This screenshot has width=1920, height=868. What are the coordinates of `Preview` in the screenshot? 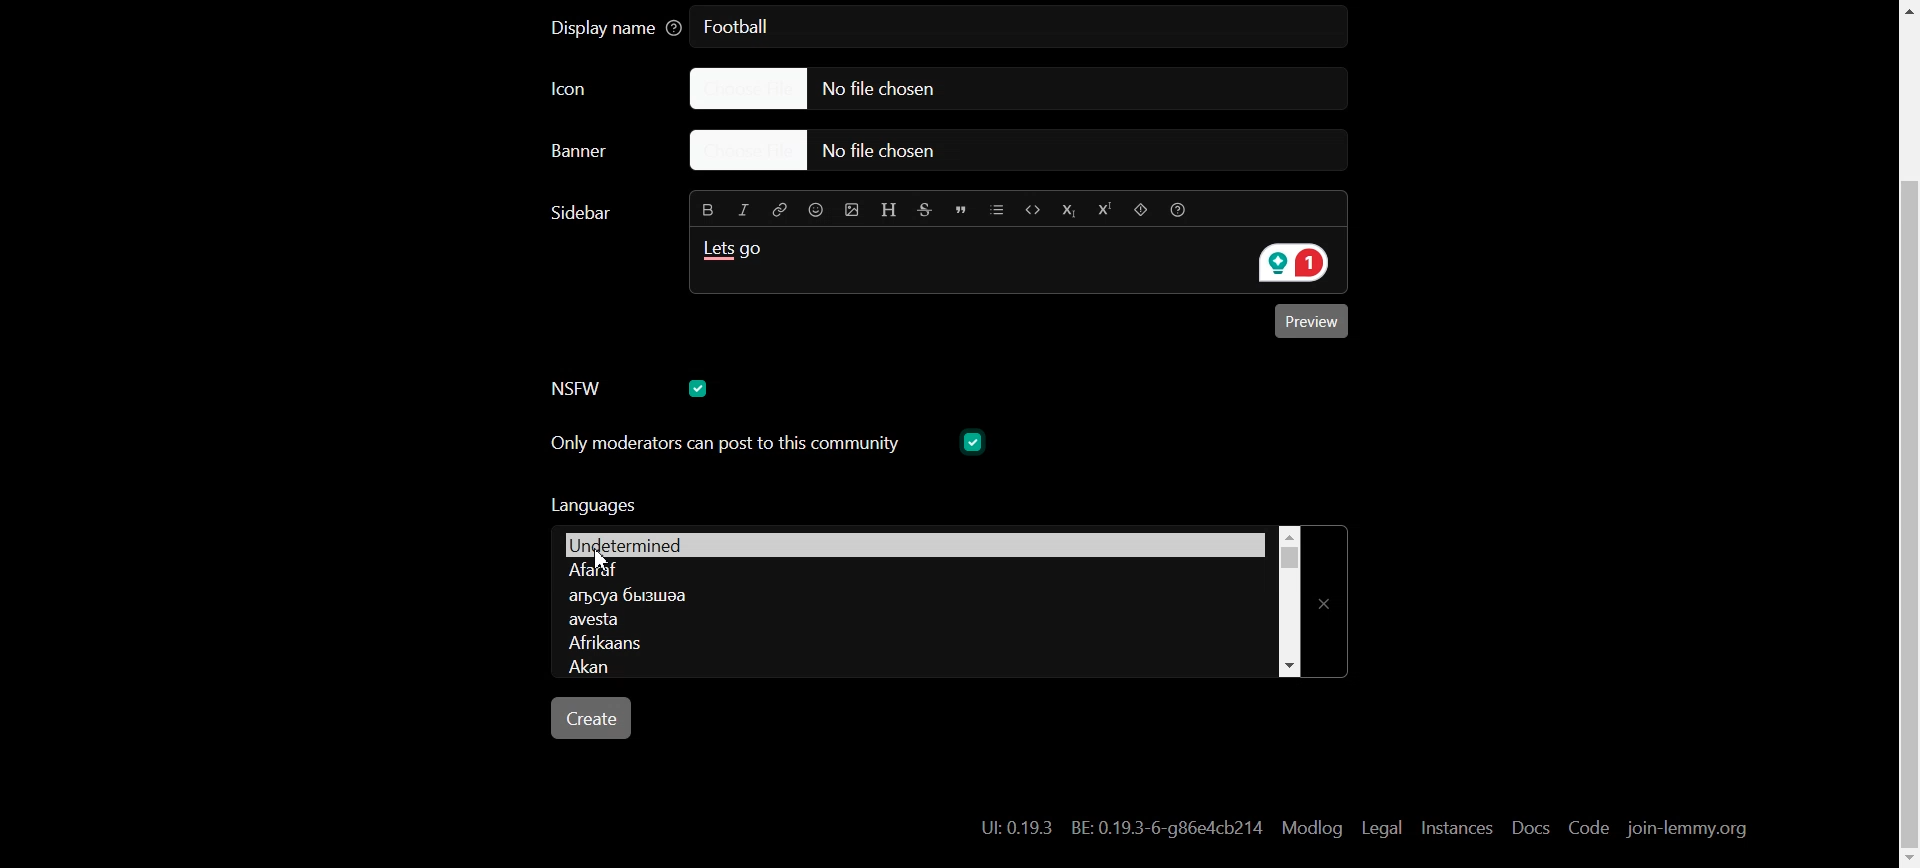 It's located at (1315, 324).